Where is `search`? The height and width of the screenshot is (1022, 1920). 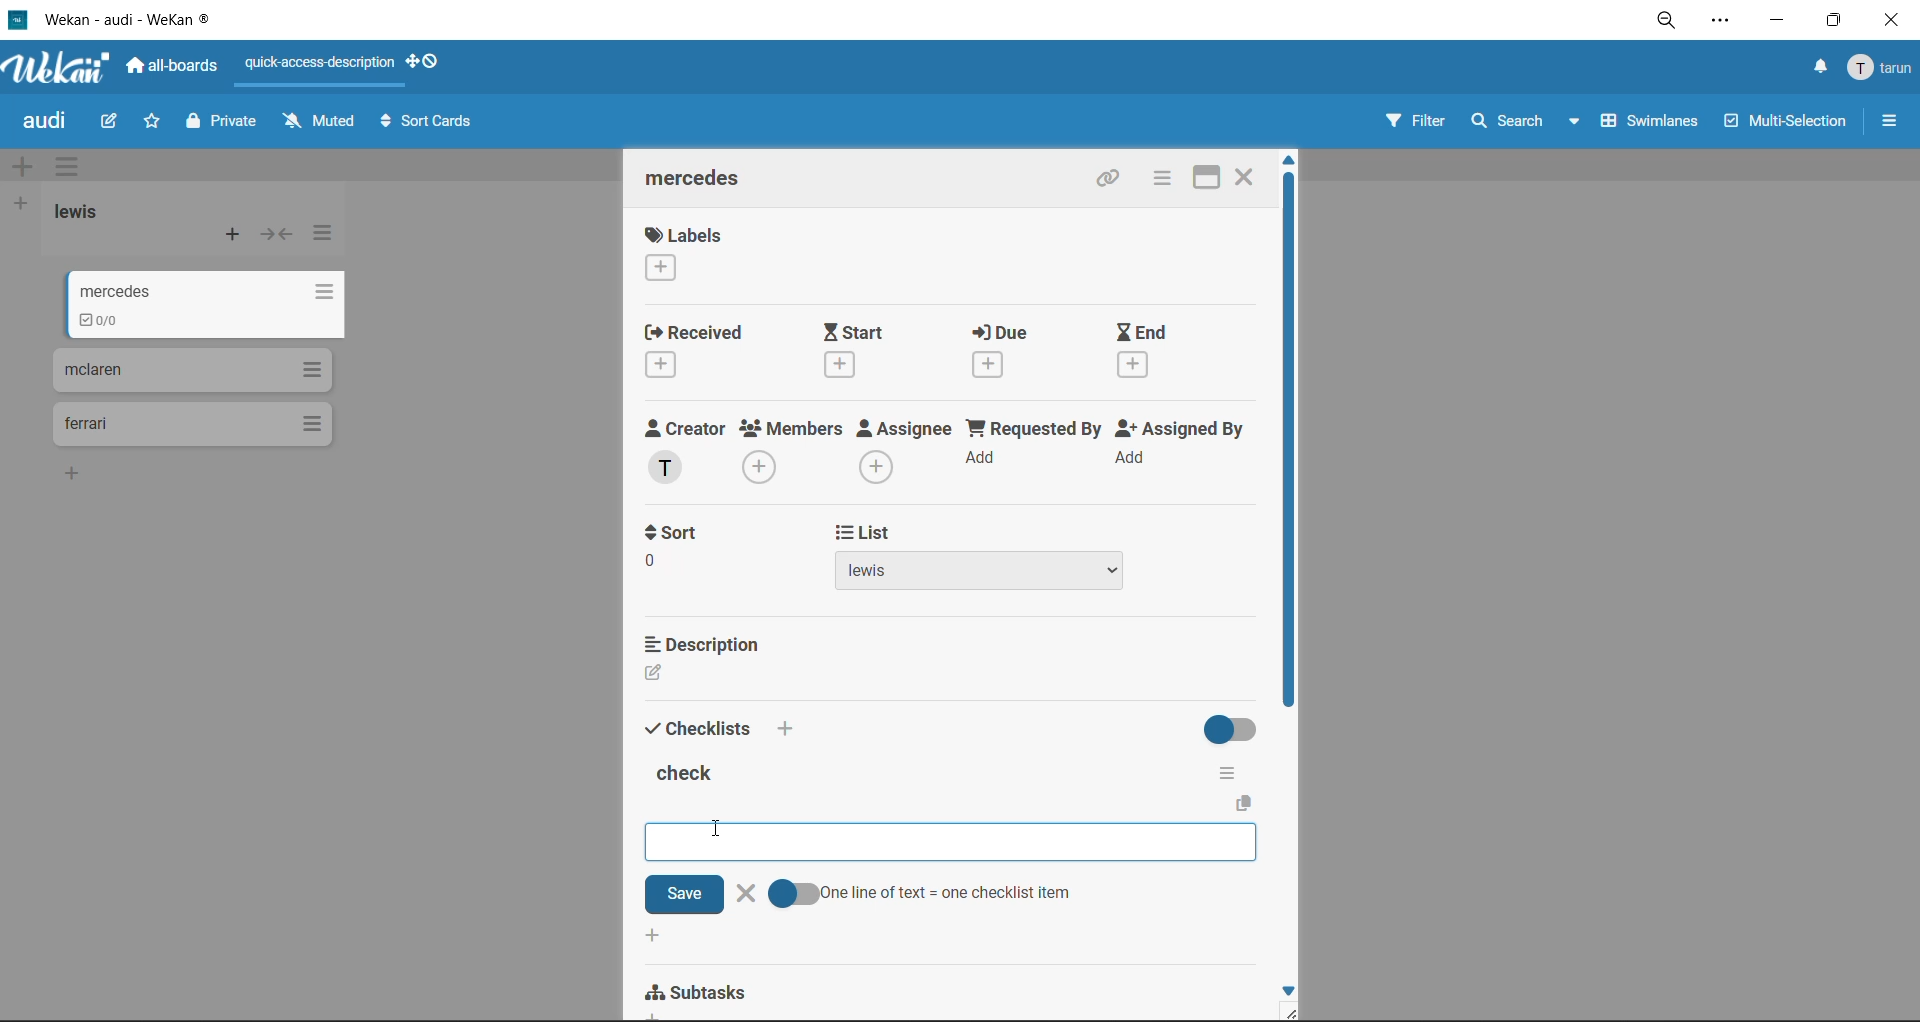
search is located at coordinates (1519, 122).